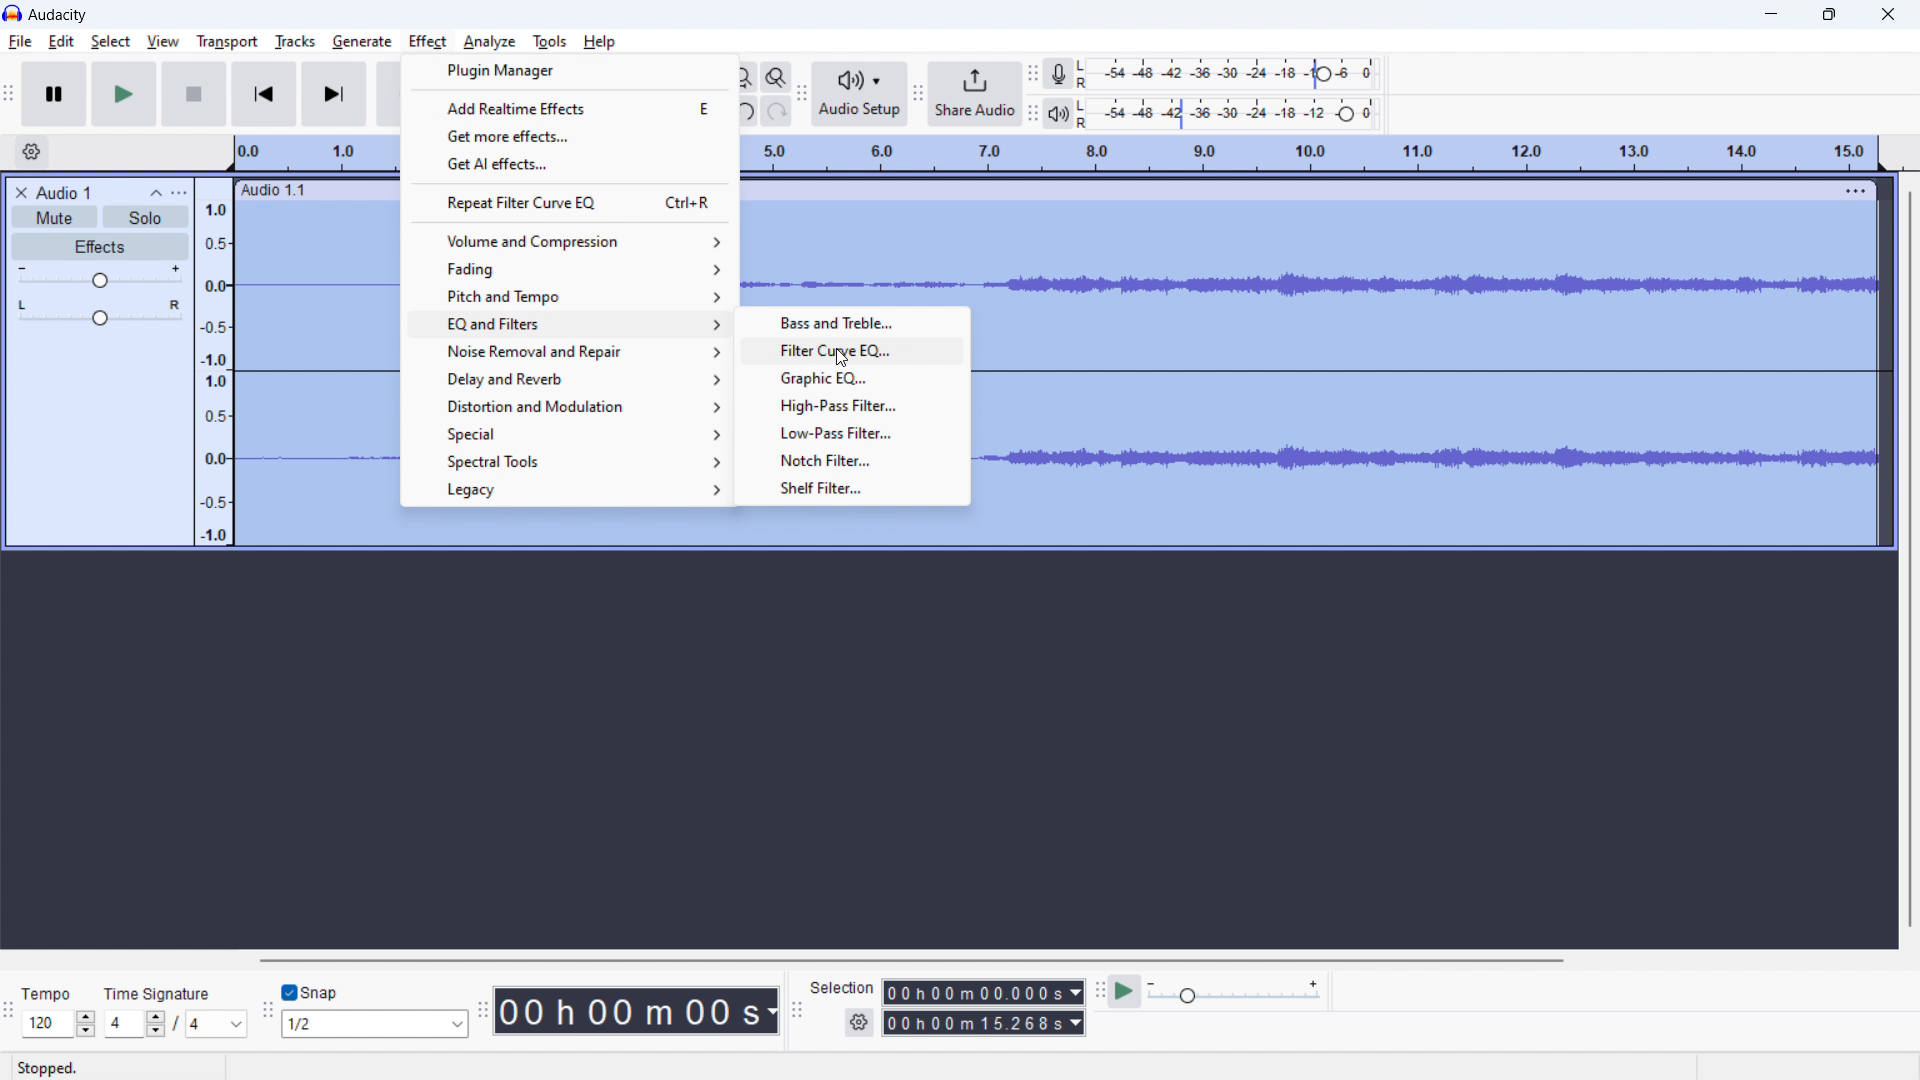 The width and height of the screenshot is (1920, 1080). I want to click on Audacity, so click(59, 15).